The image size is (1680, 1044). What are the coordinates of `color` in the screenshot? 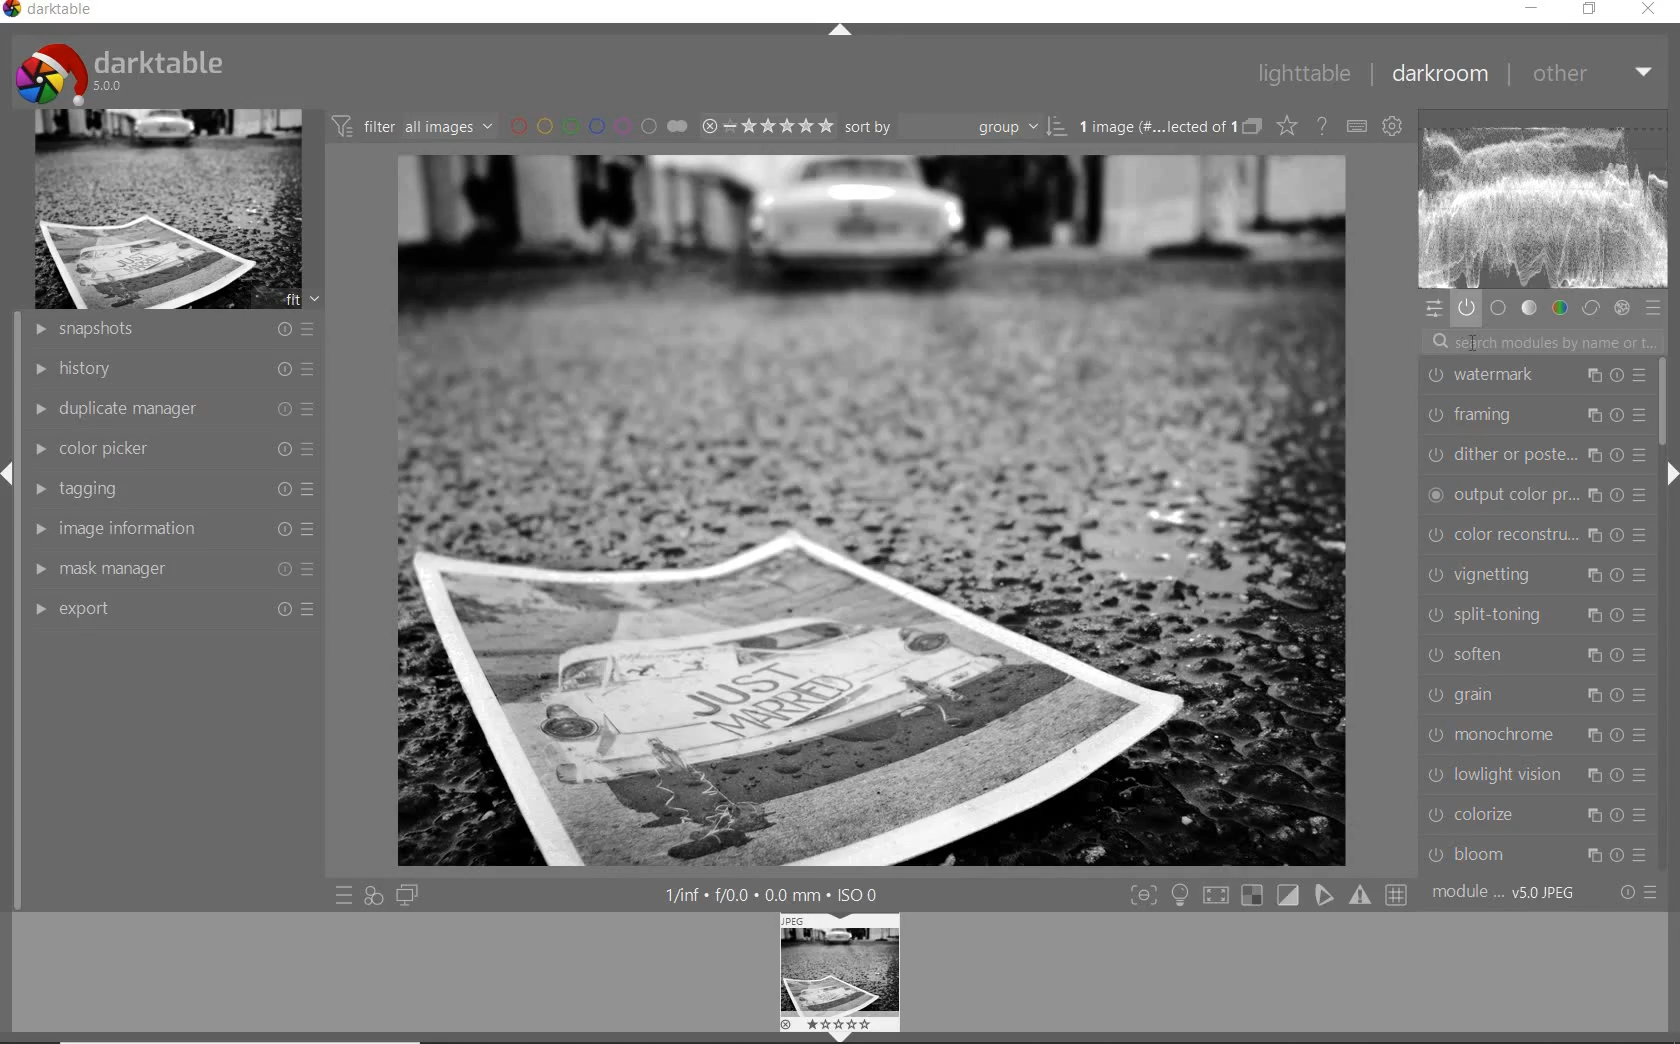 It's located at (1559, 309).